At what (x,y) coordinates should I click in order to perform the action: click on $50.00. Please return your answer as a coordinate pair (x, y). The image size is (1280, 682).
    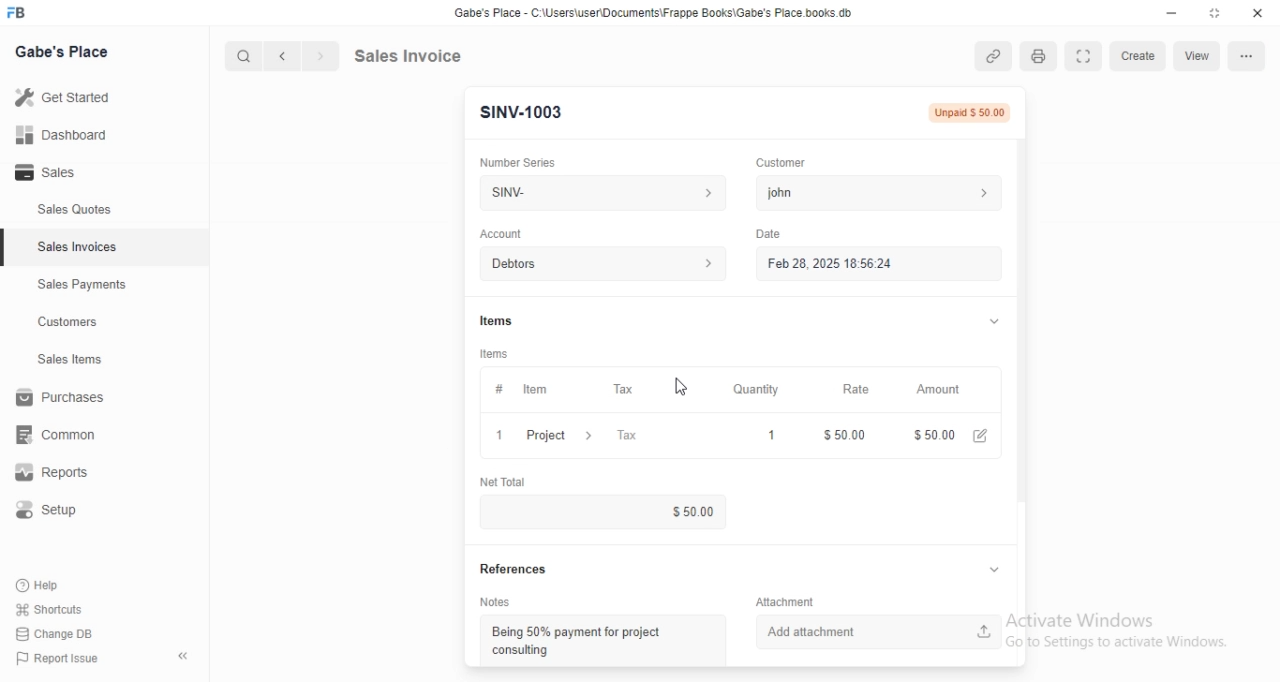
    Looking at the image, I should click on (842, 434).